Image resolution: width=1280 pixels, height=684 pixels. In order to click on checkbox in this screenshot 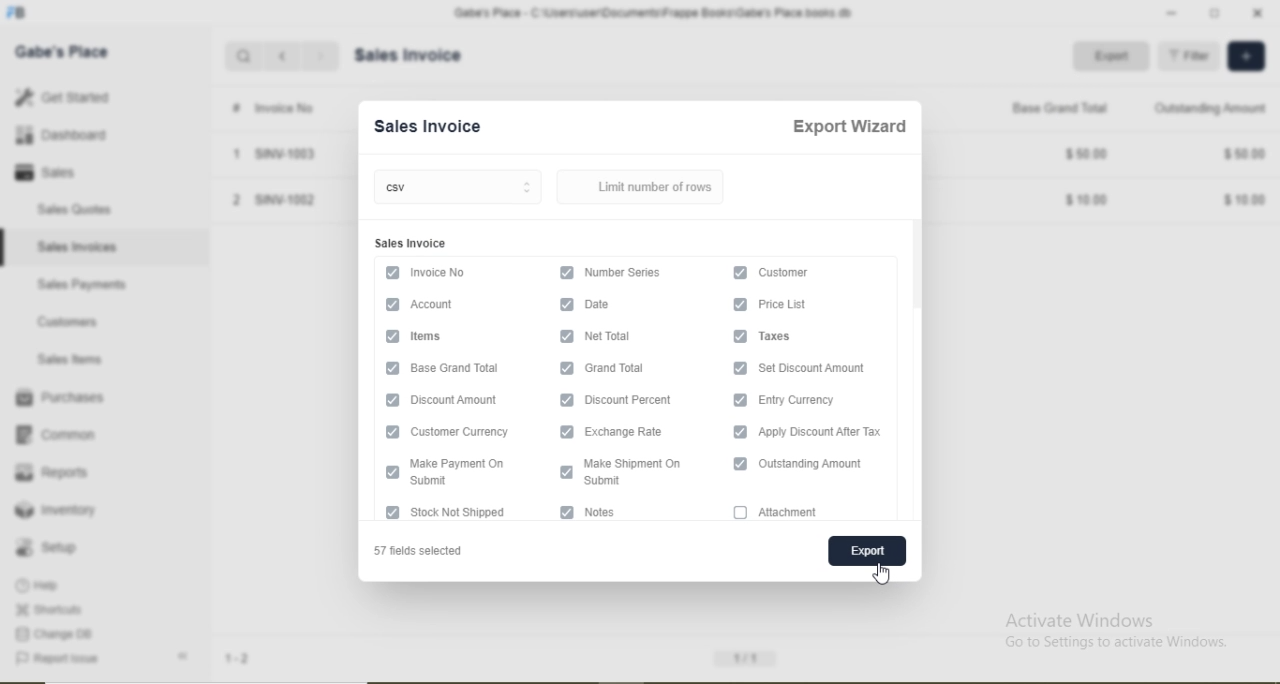, I will do `click(741, 271)`.